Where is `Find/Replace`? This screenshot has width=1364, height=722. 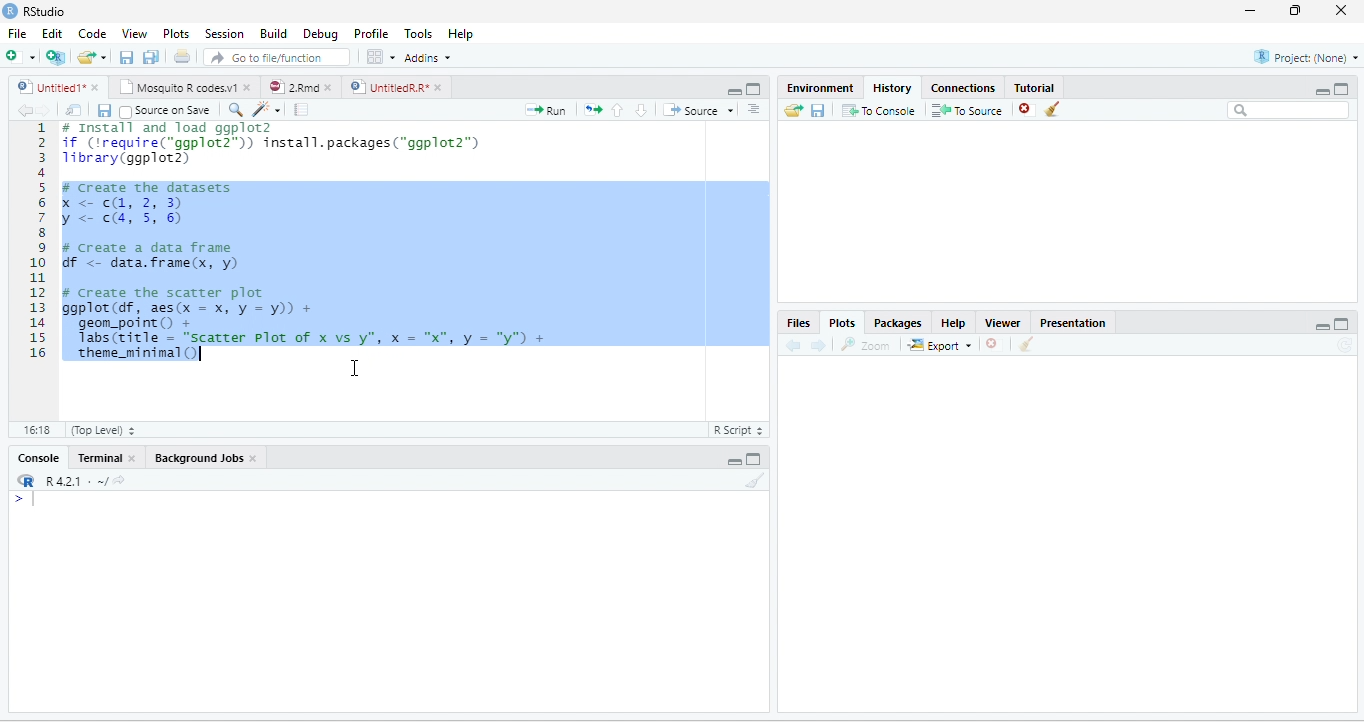
Find/Replace is located at coordinates (237, 111).